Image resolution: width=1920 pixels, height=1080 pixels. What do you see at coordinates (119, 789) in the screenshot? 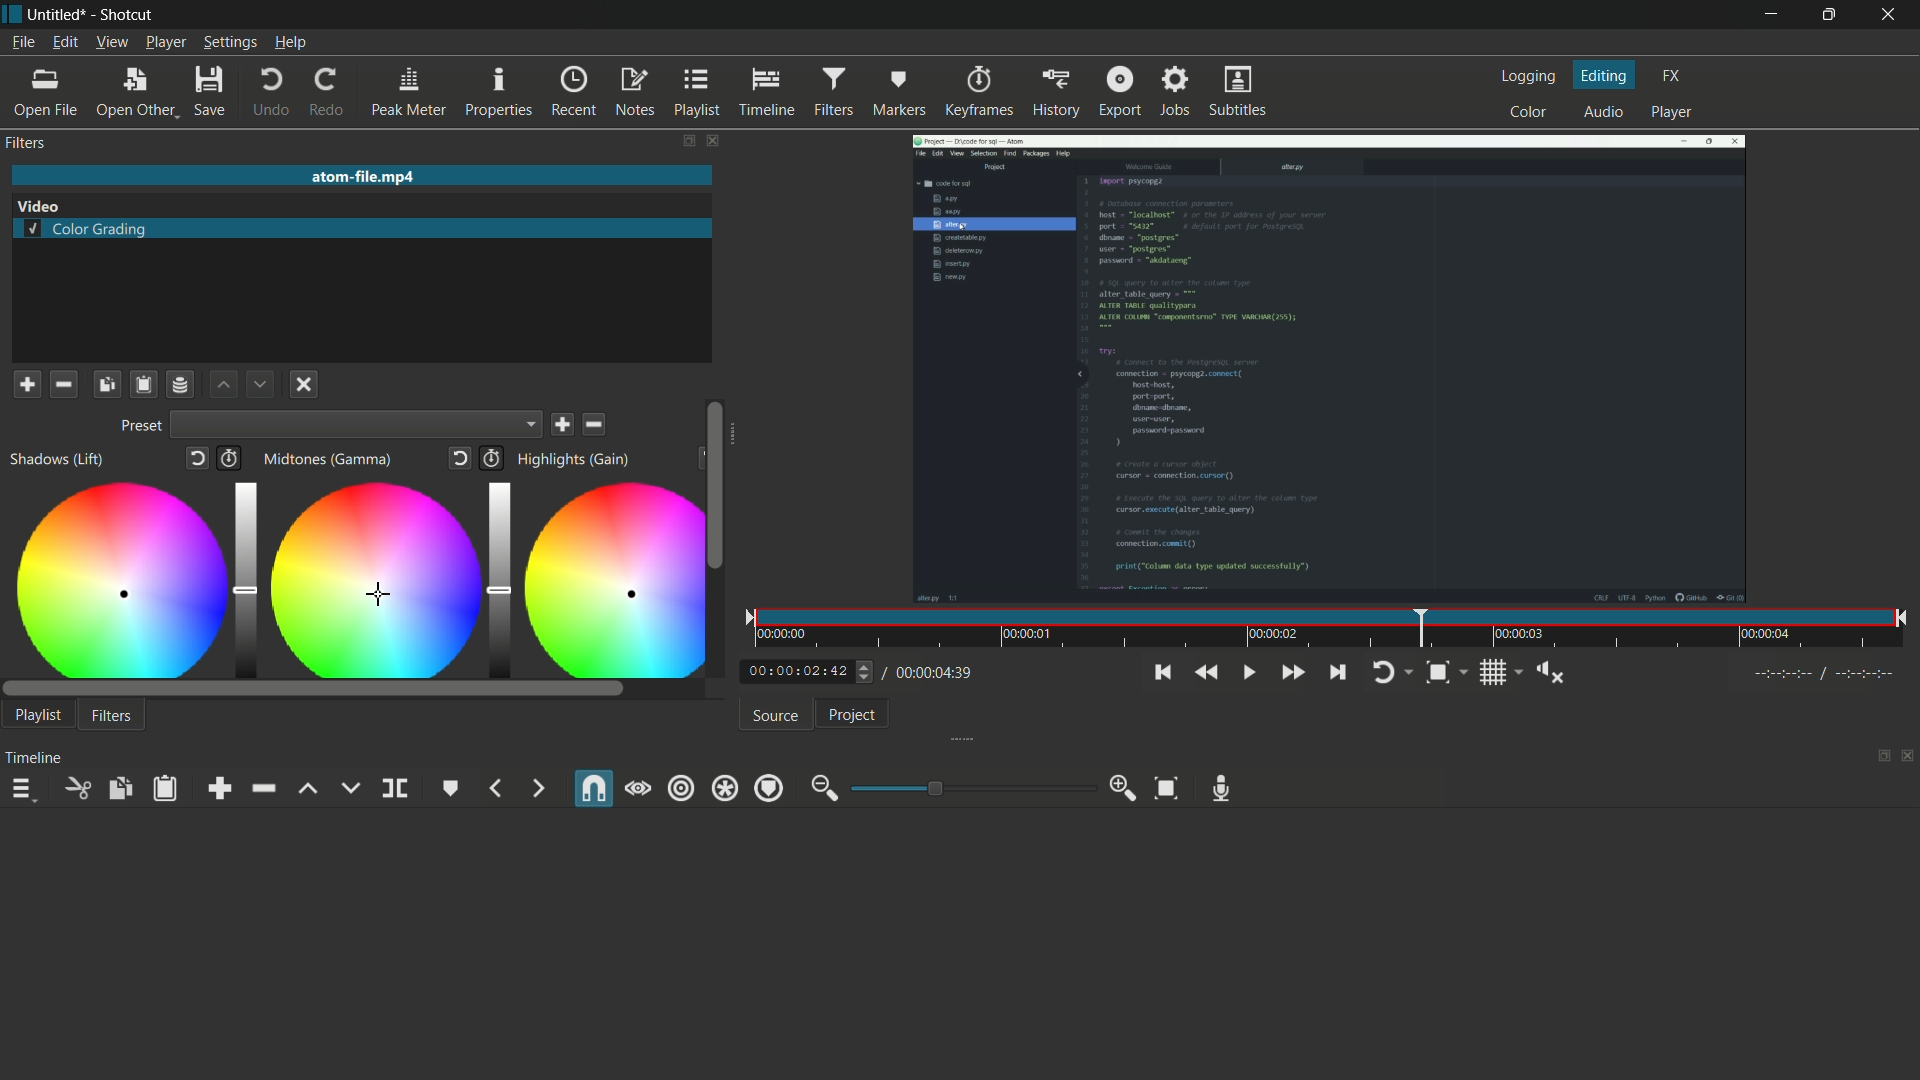
I see `copy` at bounding box center [119, 789].